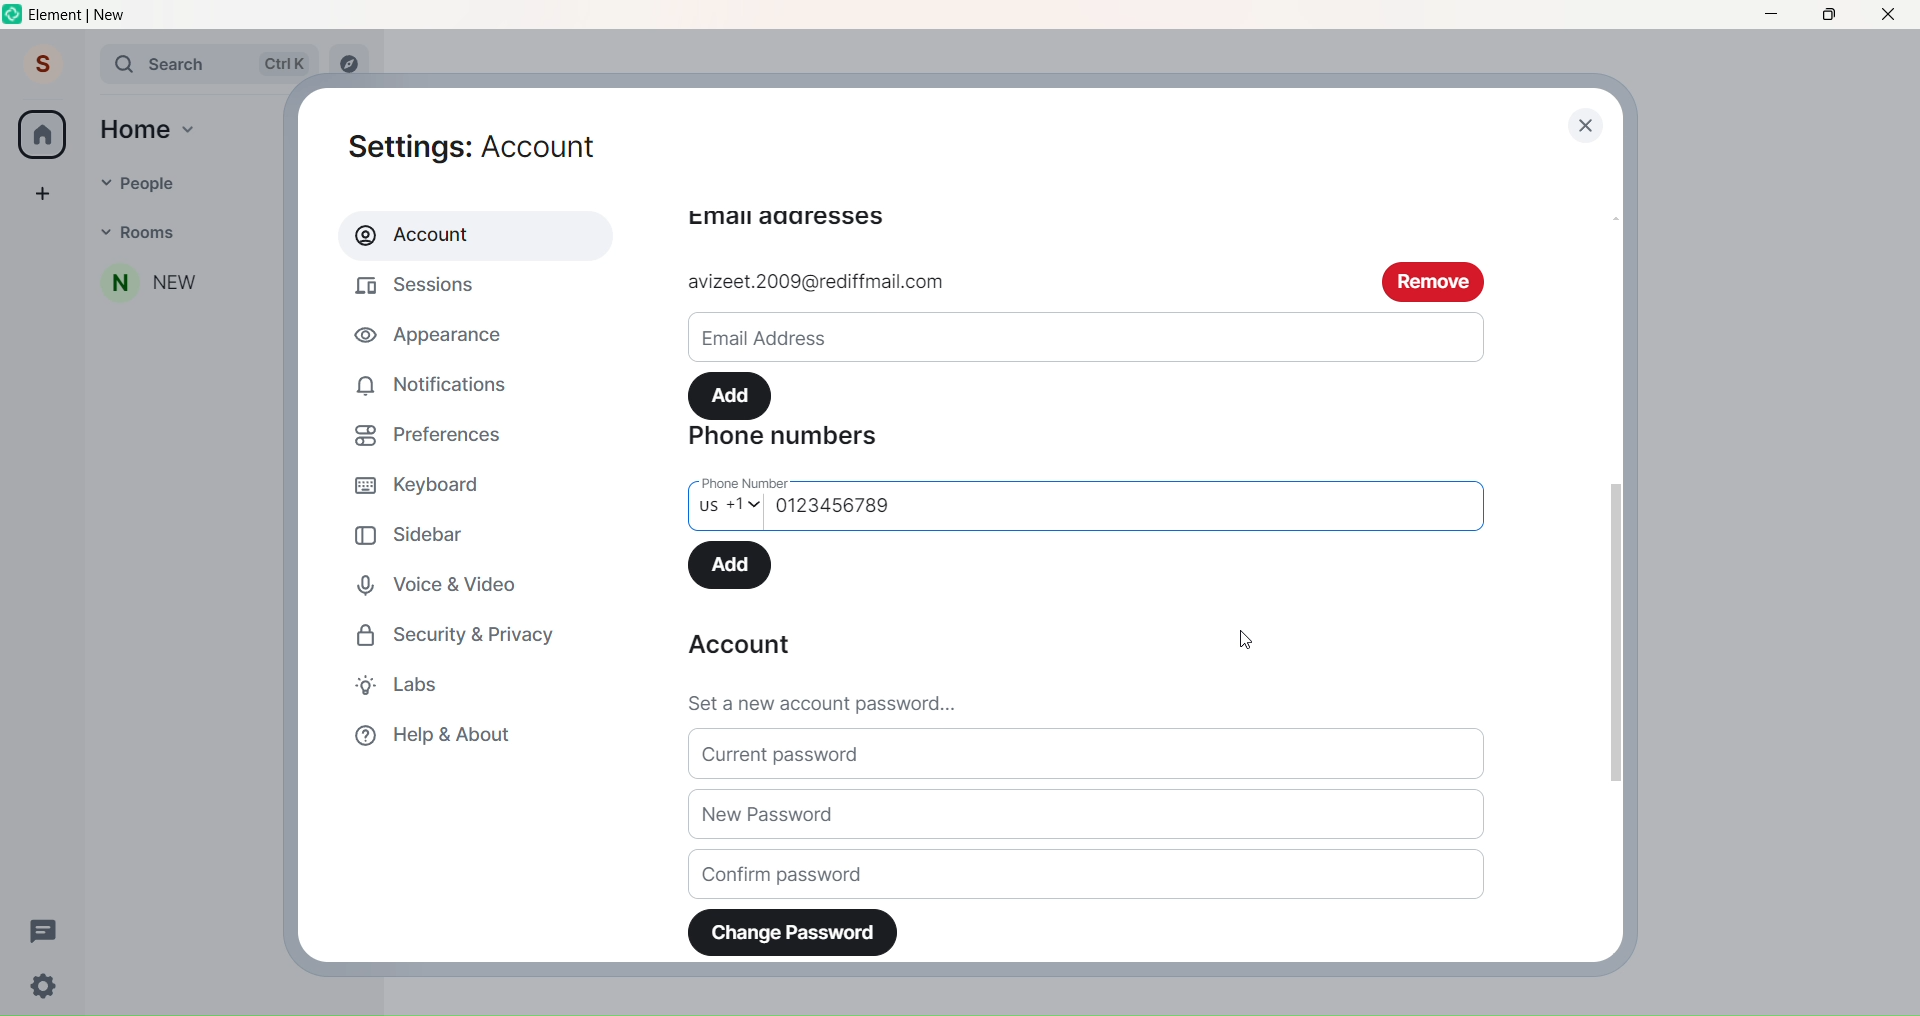 Image resolution: width=1920 pixels, height=1016 pixels. What do you see at coordinates (1770, 15) in the screenshot?
I see `Minimize` at bounding box center [1770, 15].